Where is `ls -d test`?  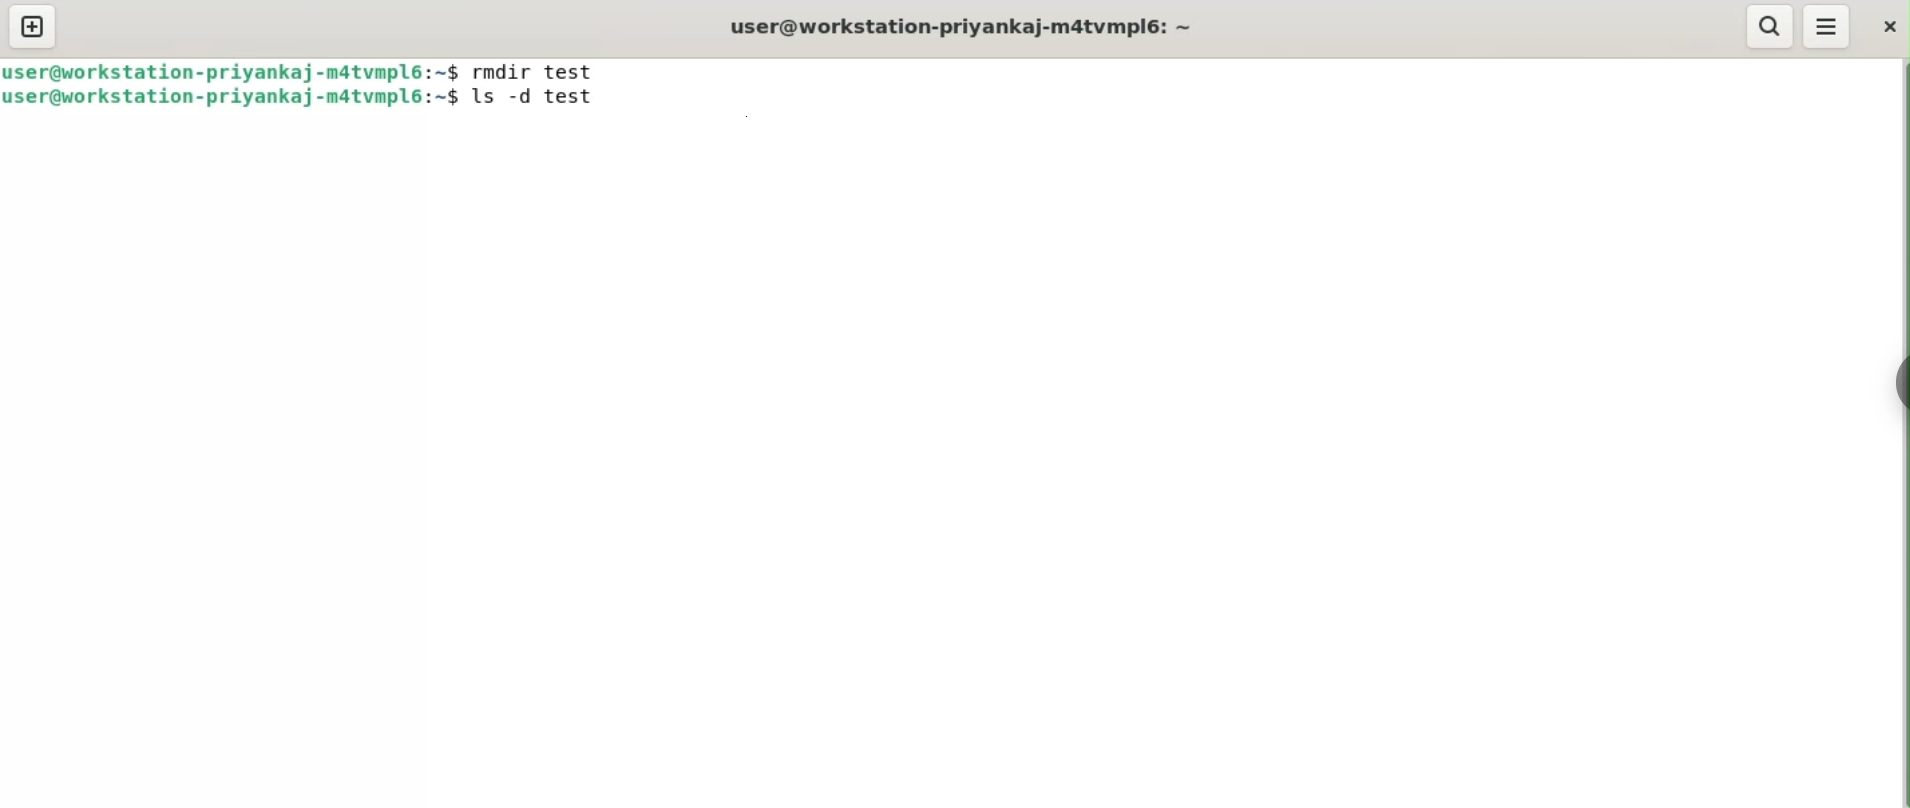 ls -d test is located at coordinates (534, 98).